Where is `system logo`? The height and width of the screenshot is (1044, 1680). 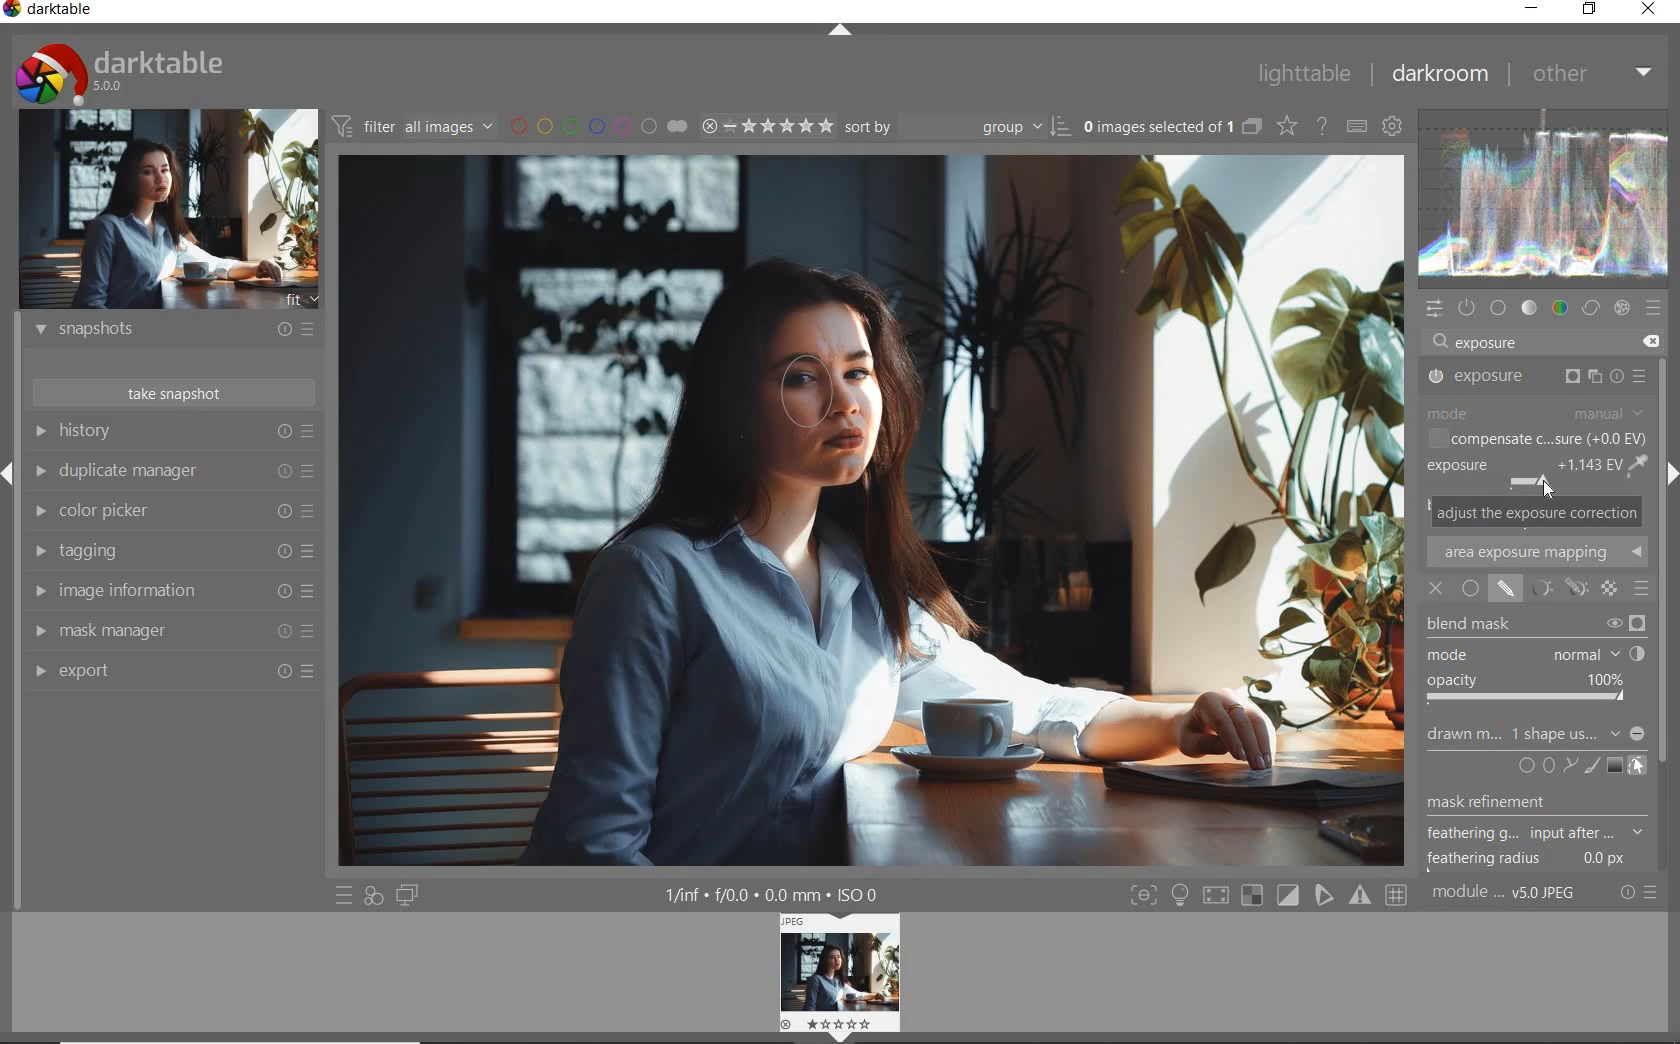
system logo is located at coordinates (122, 73).